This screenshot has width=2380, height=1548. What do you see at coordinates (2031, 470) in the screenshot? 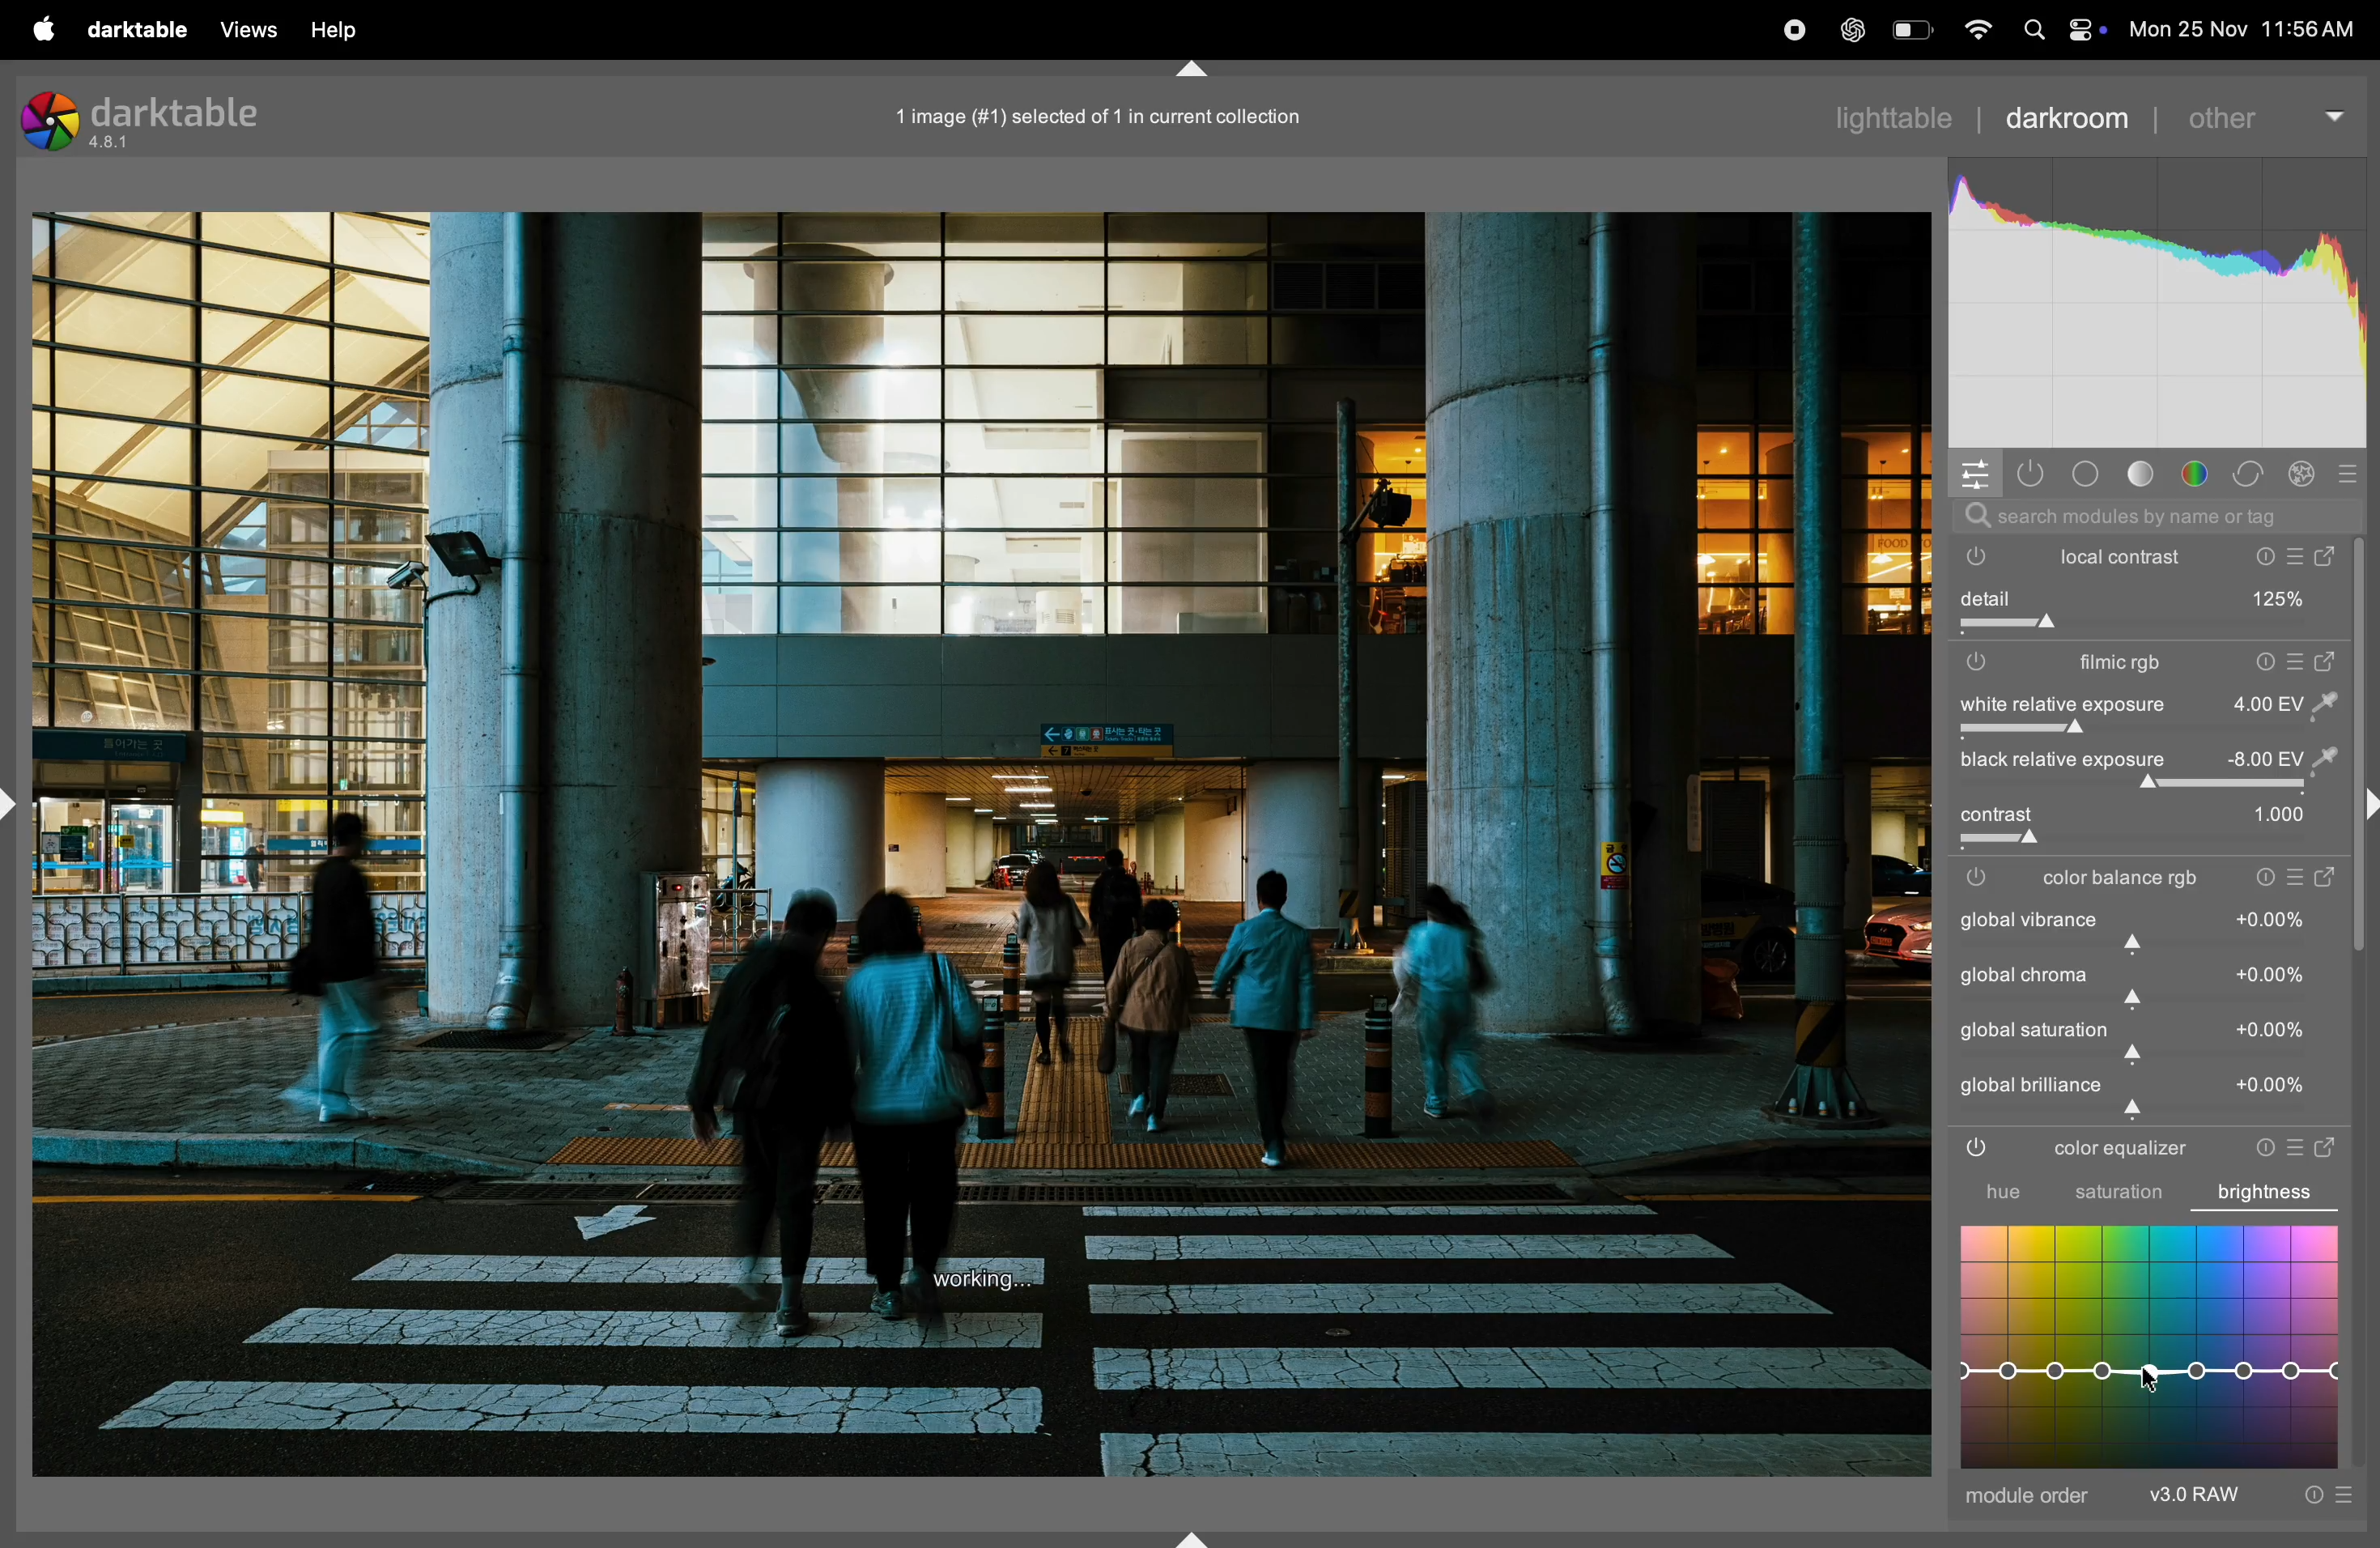
I see `show active modules` at bounding box center [2031, 470].